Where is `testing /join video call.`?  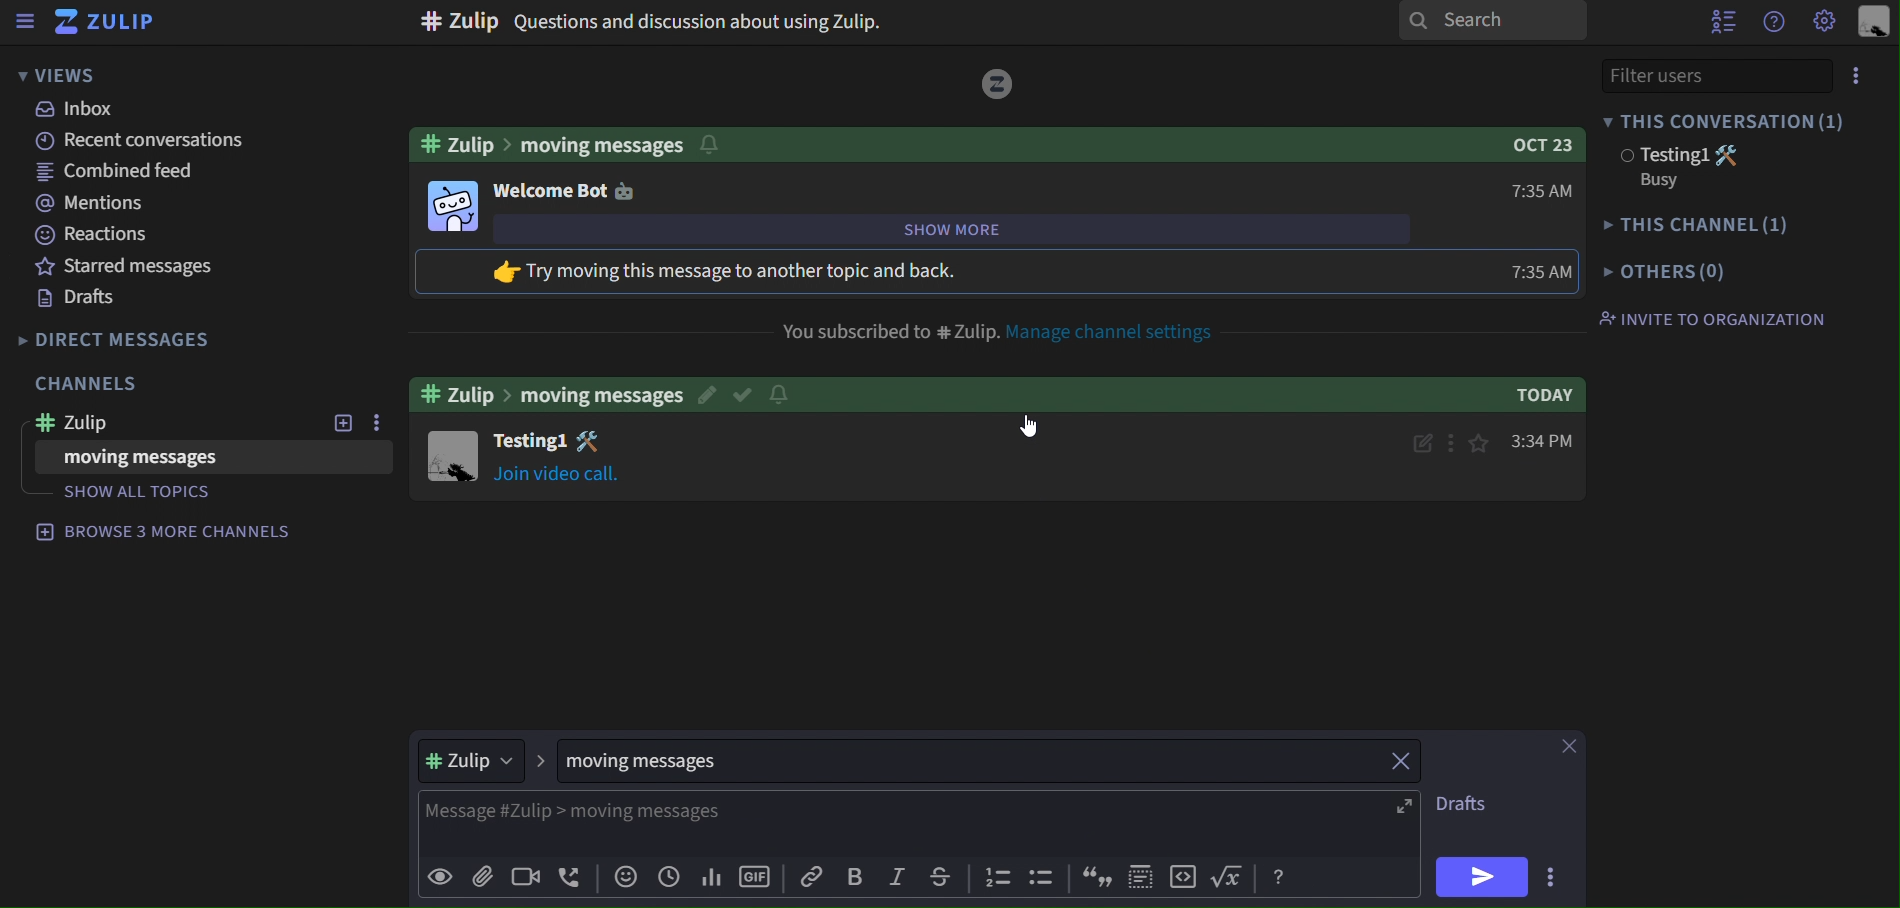
testing /join video call. is located at coordinates (556, 459).